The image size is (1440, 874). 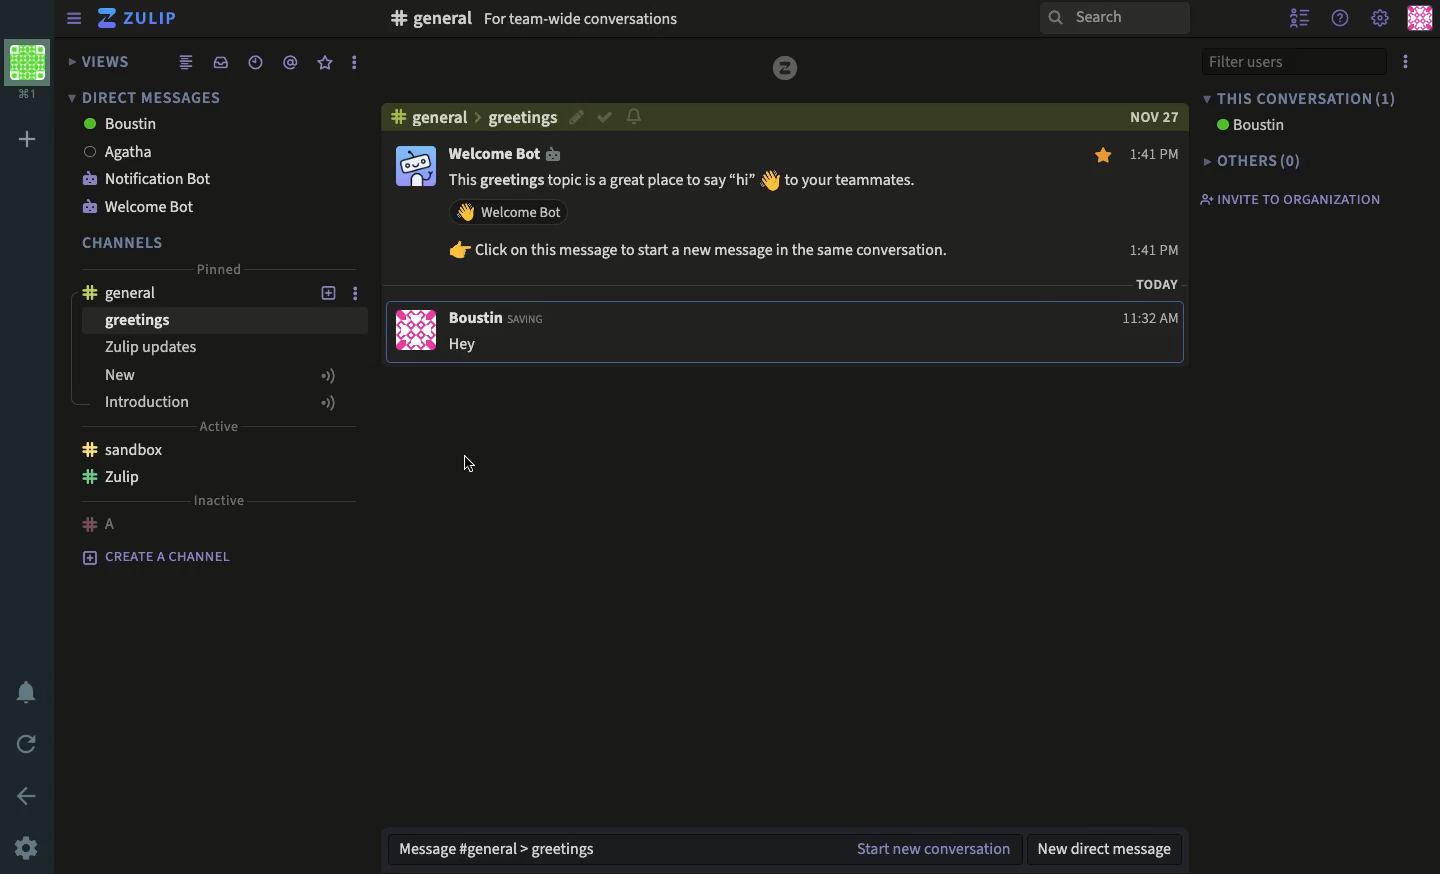 What do you see at coordinates (123, 124) in the screenshot?
I see `boutsin` at bounding box center [123, 124].